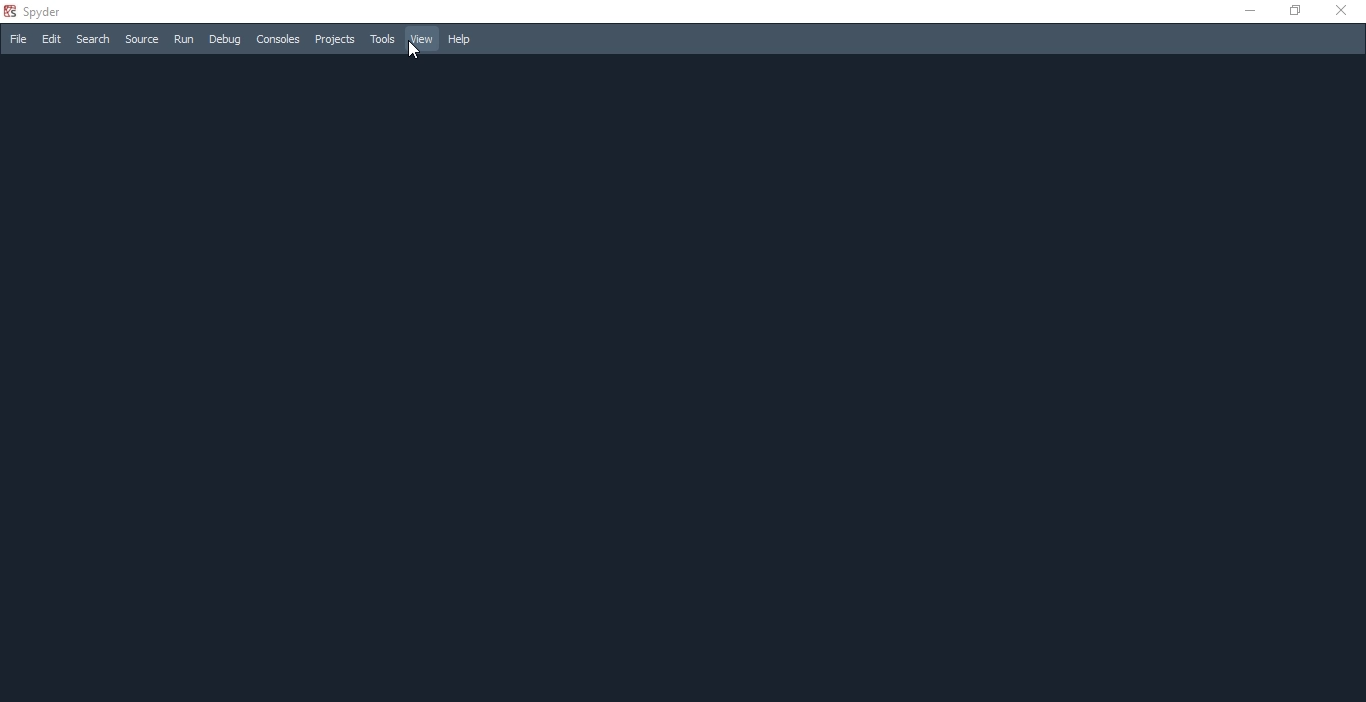  What do you see at coordinates (381, 39) in the screenshot?
I see `Tools` at bounding box center [381, 39].